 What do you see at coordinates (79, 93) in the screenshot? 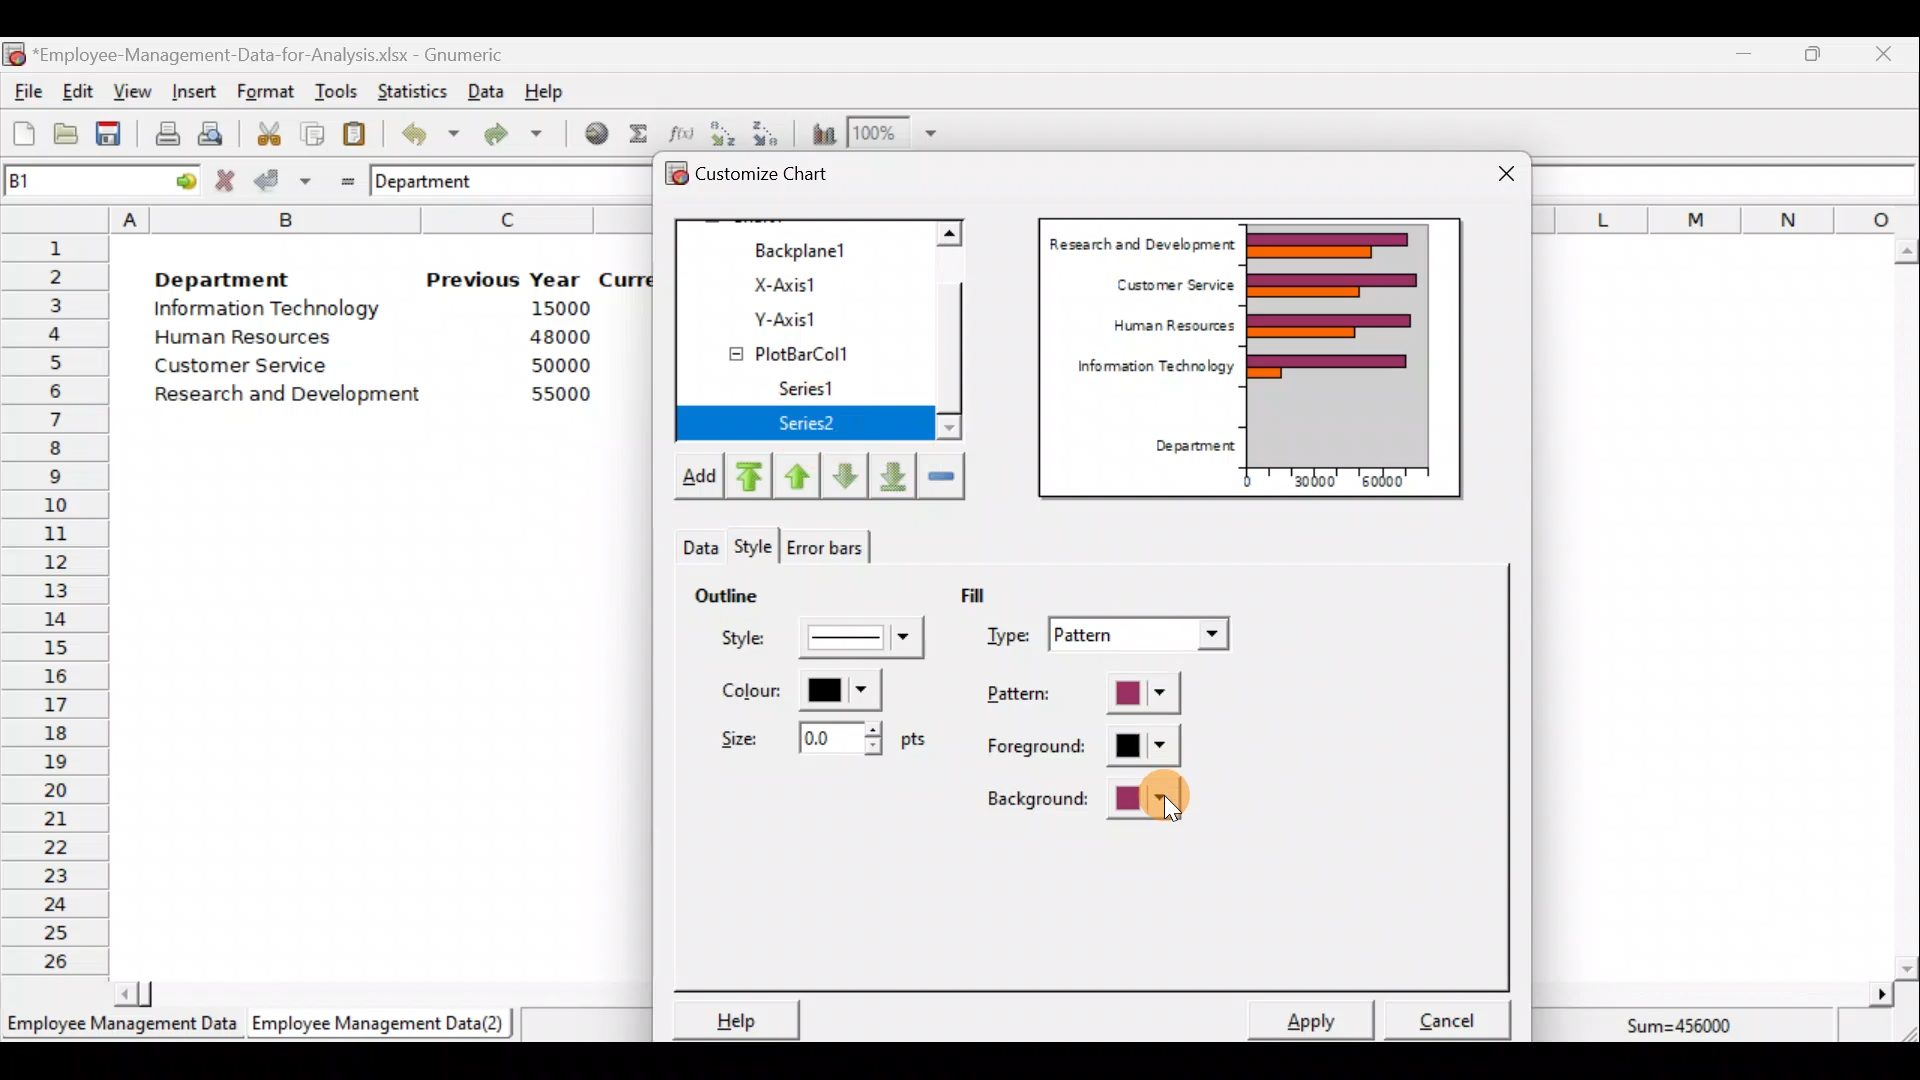
I see `Edit` at bounding box center [79, 93].